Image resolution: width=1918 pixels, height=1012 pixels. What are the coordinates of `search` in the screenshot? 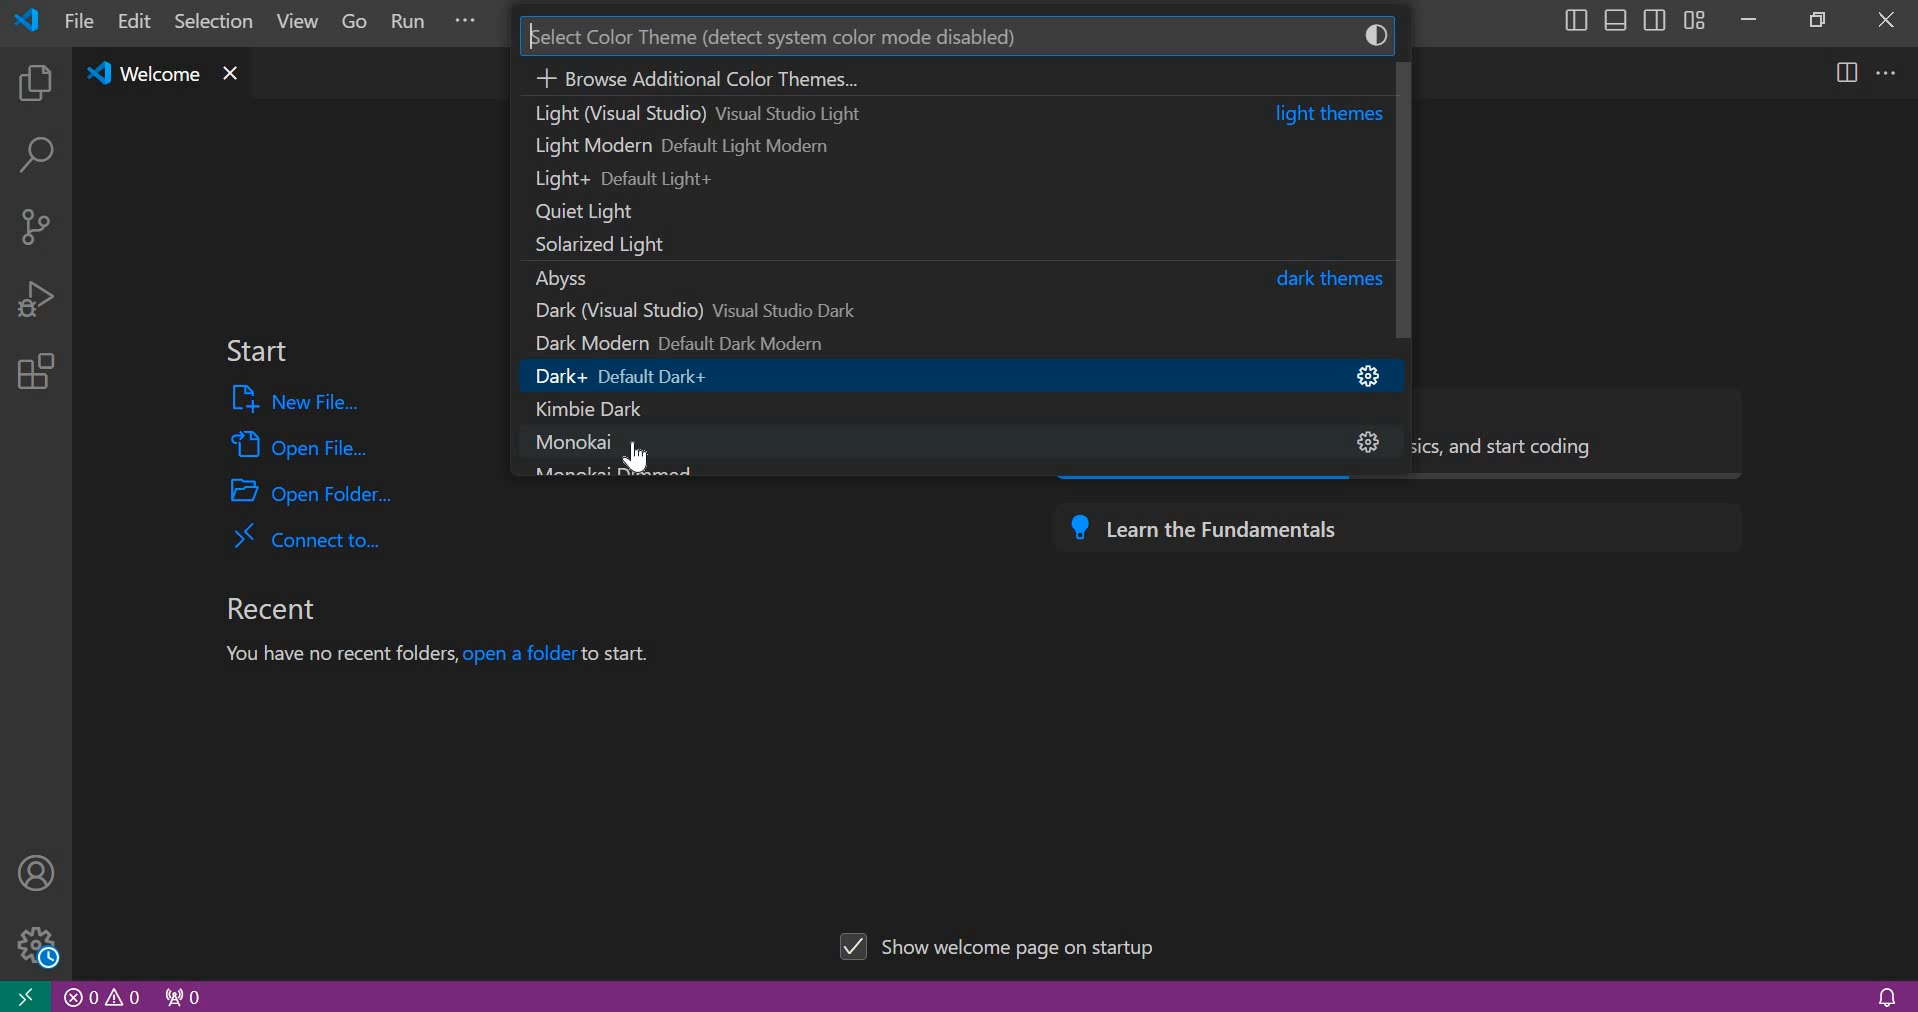 It's located at (35, 159).